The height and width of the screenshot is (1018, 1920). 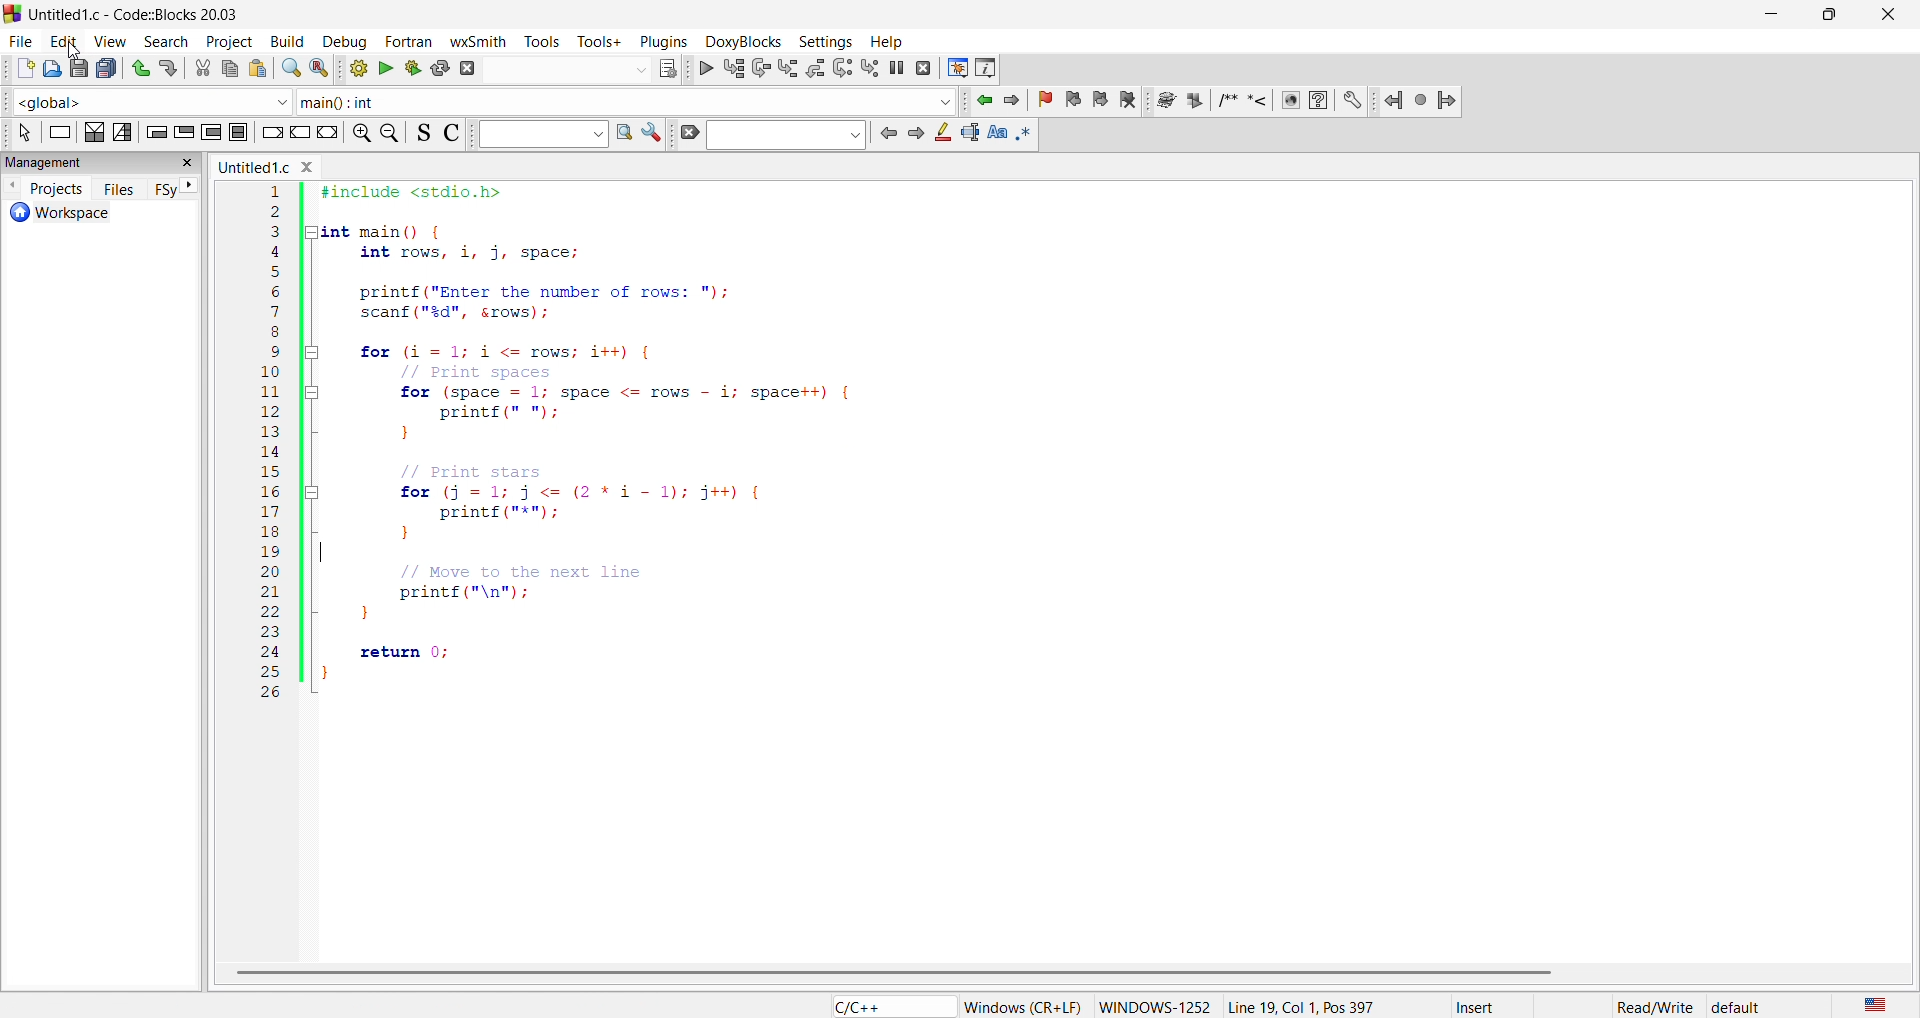 I want to click on jump forward, so click(x=1449, y=100).